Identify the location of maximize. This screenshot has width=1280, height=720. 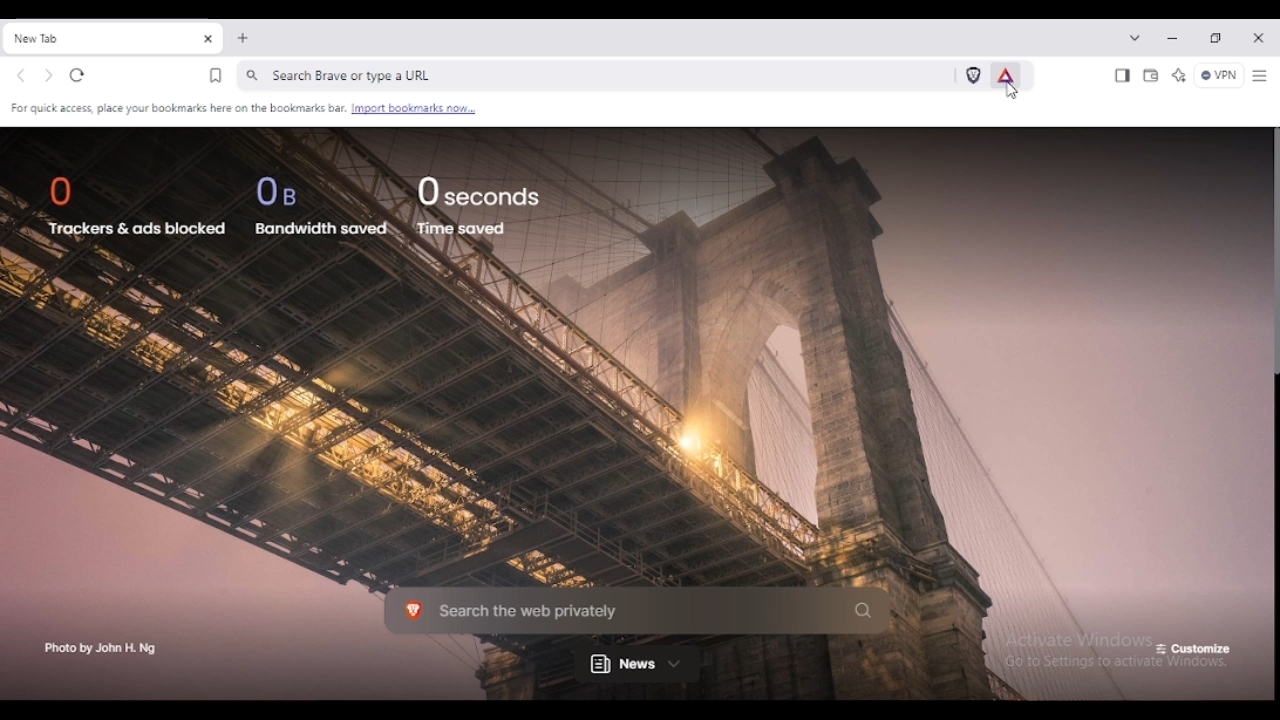
(1216, 38).